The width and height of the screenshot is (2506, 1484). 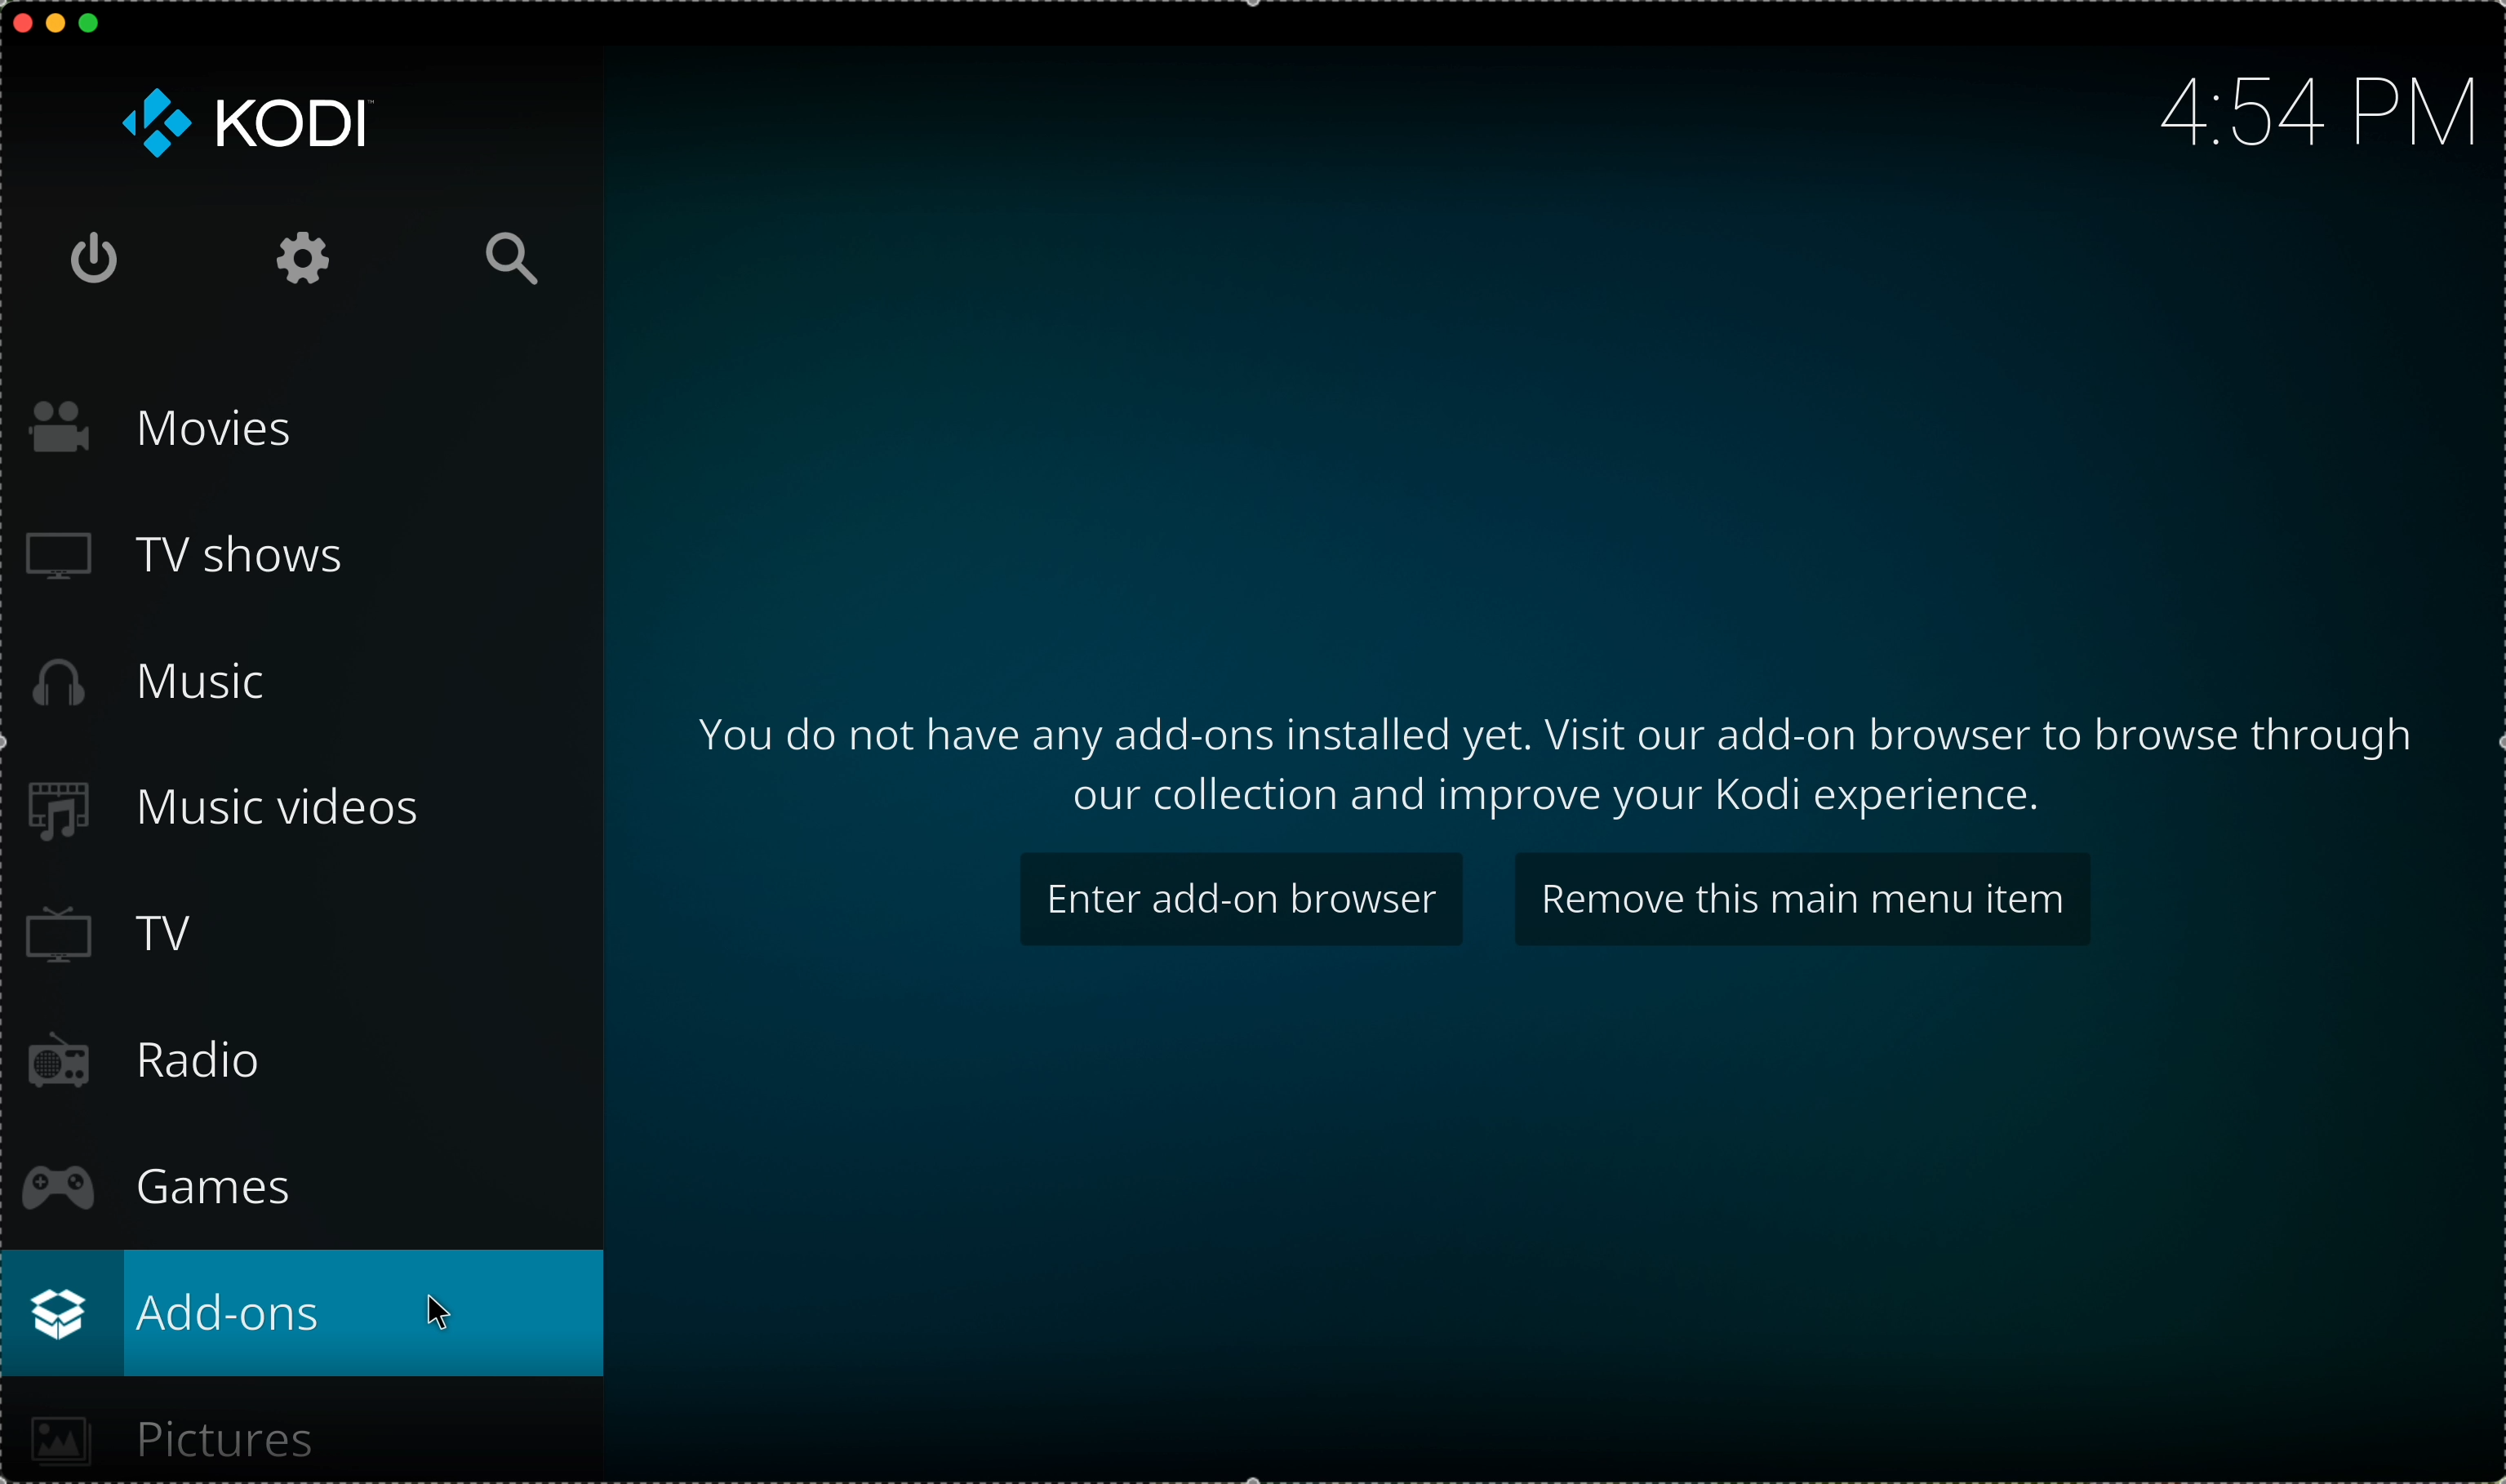 I want to click on search, so click(x=512, y=258).